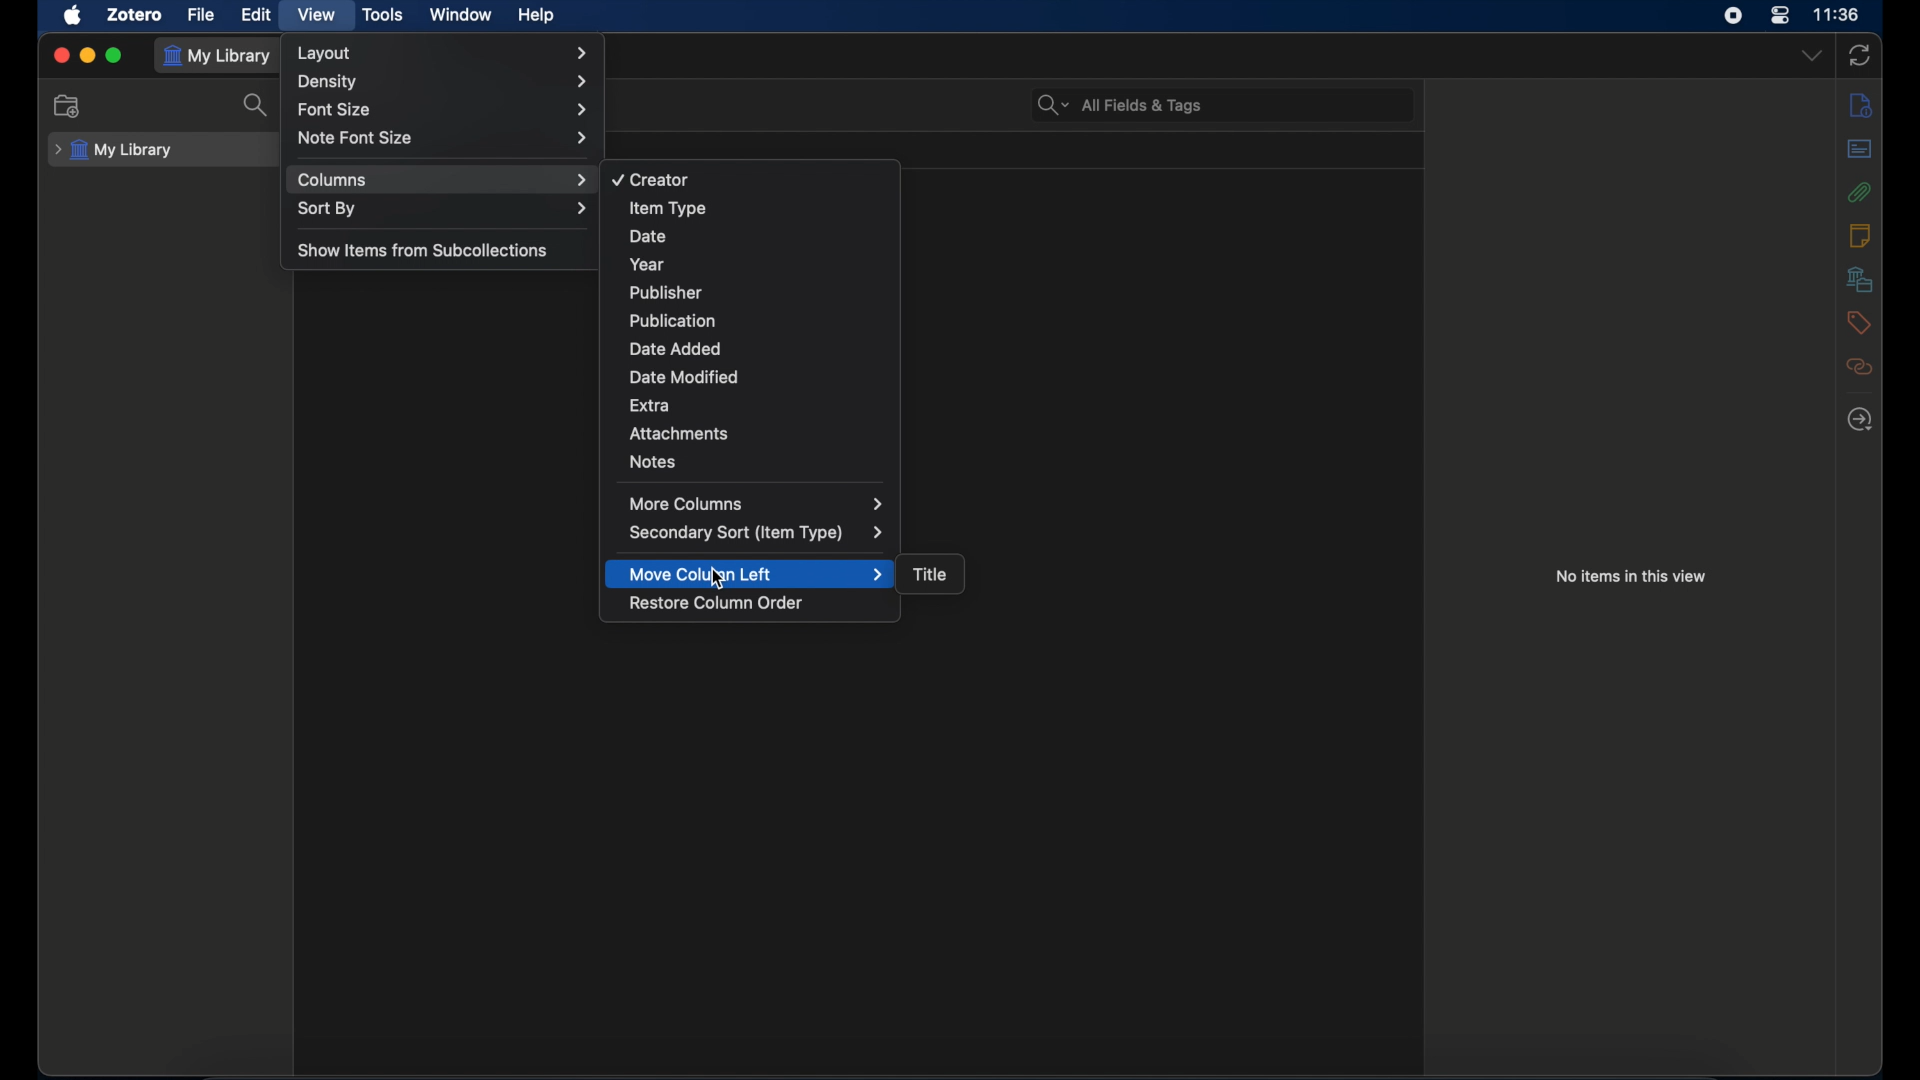 Image resolution: width=1920 pixels, height=1080 pixels. What do you see at coordinates (673, 320) in the screenshot?
I see `publication` at bounding box center [673, 320].